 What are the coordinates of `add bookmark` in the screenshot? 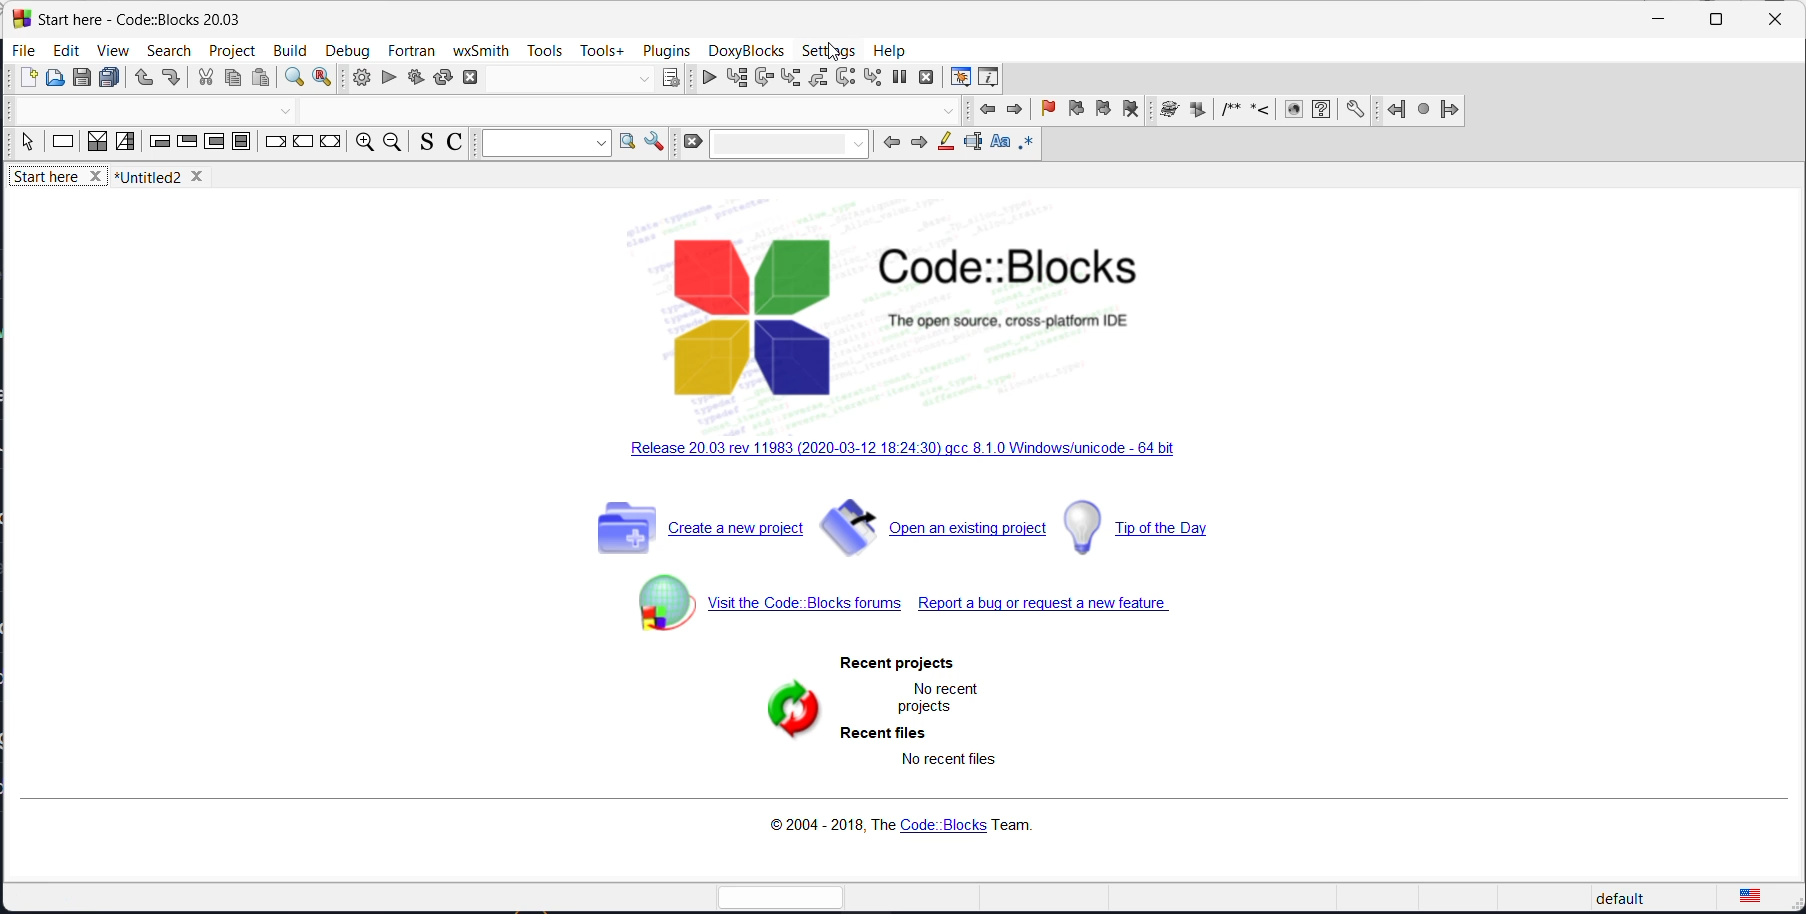 It's located at (1045, 111).